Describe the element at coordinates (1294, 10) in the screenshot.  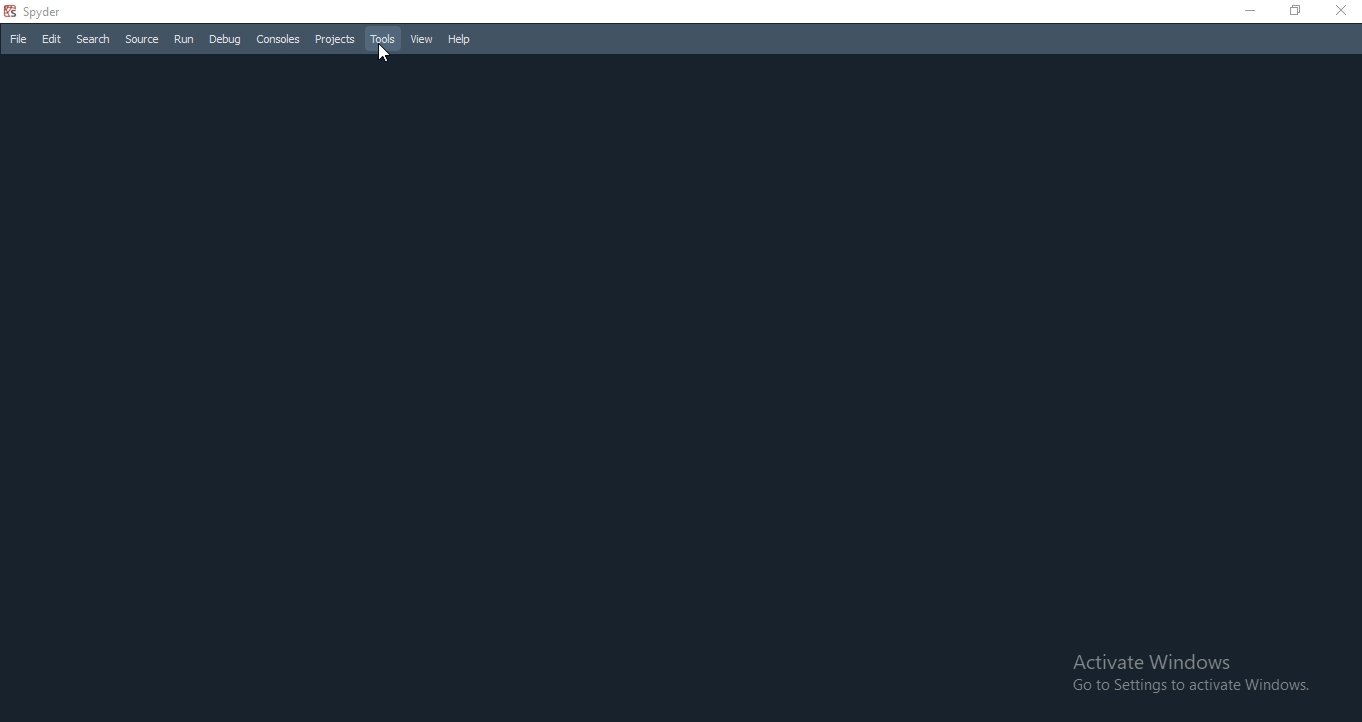
I see `Restore` at that location.